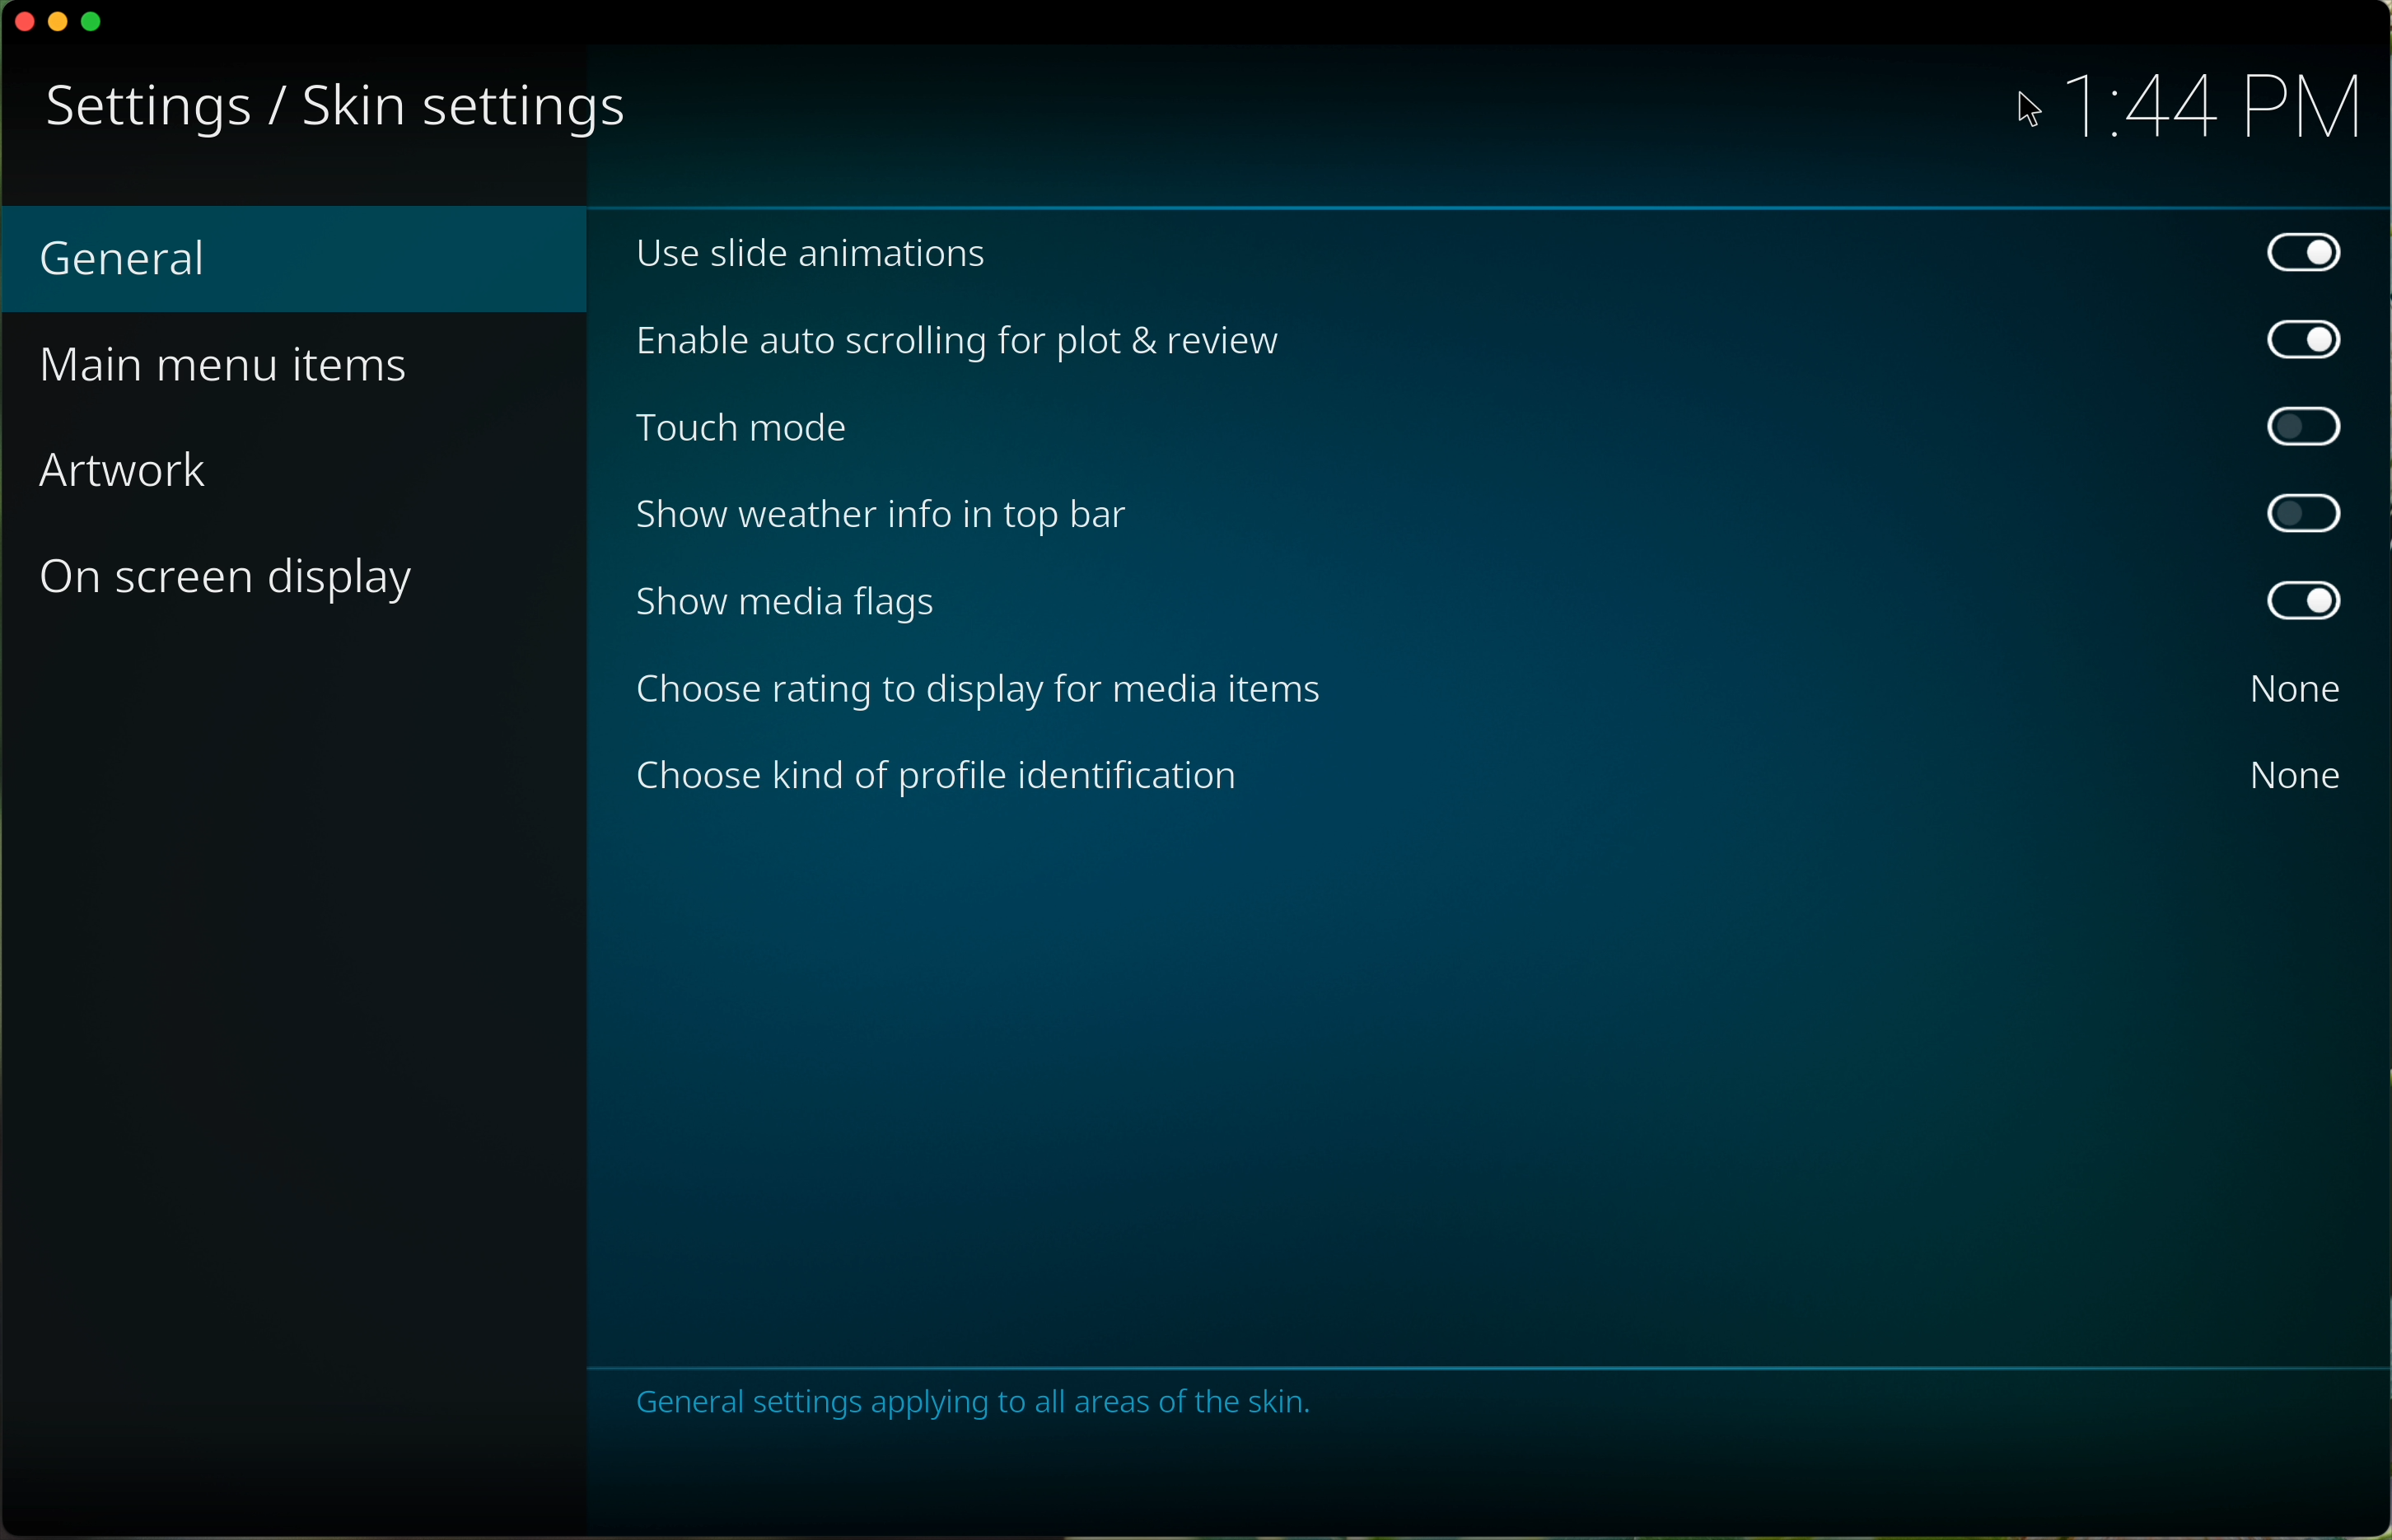 This screenshot has width=2392, height=1540. What do you see at coordinates (230, 584) in the screenshot?
I see `on screen display` at bounding box center [230, 584].